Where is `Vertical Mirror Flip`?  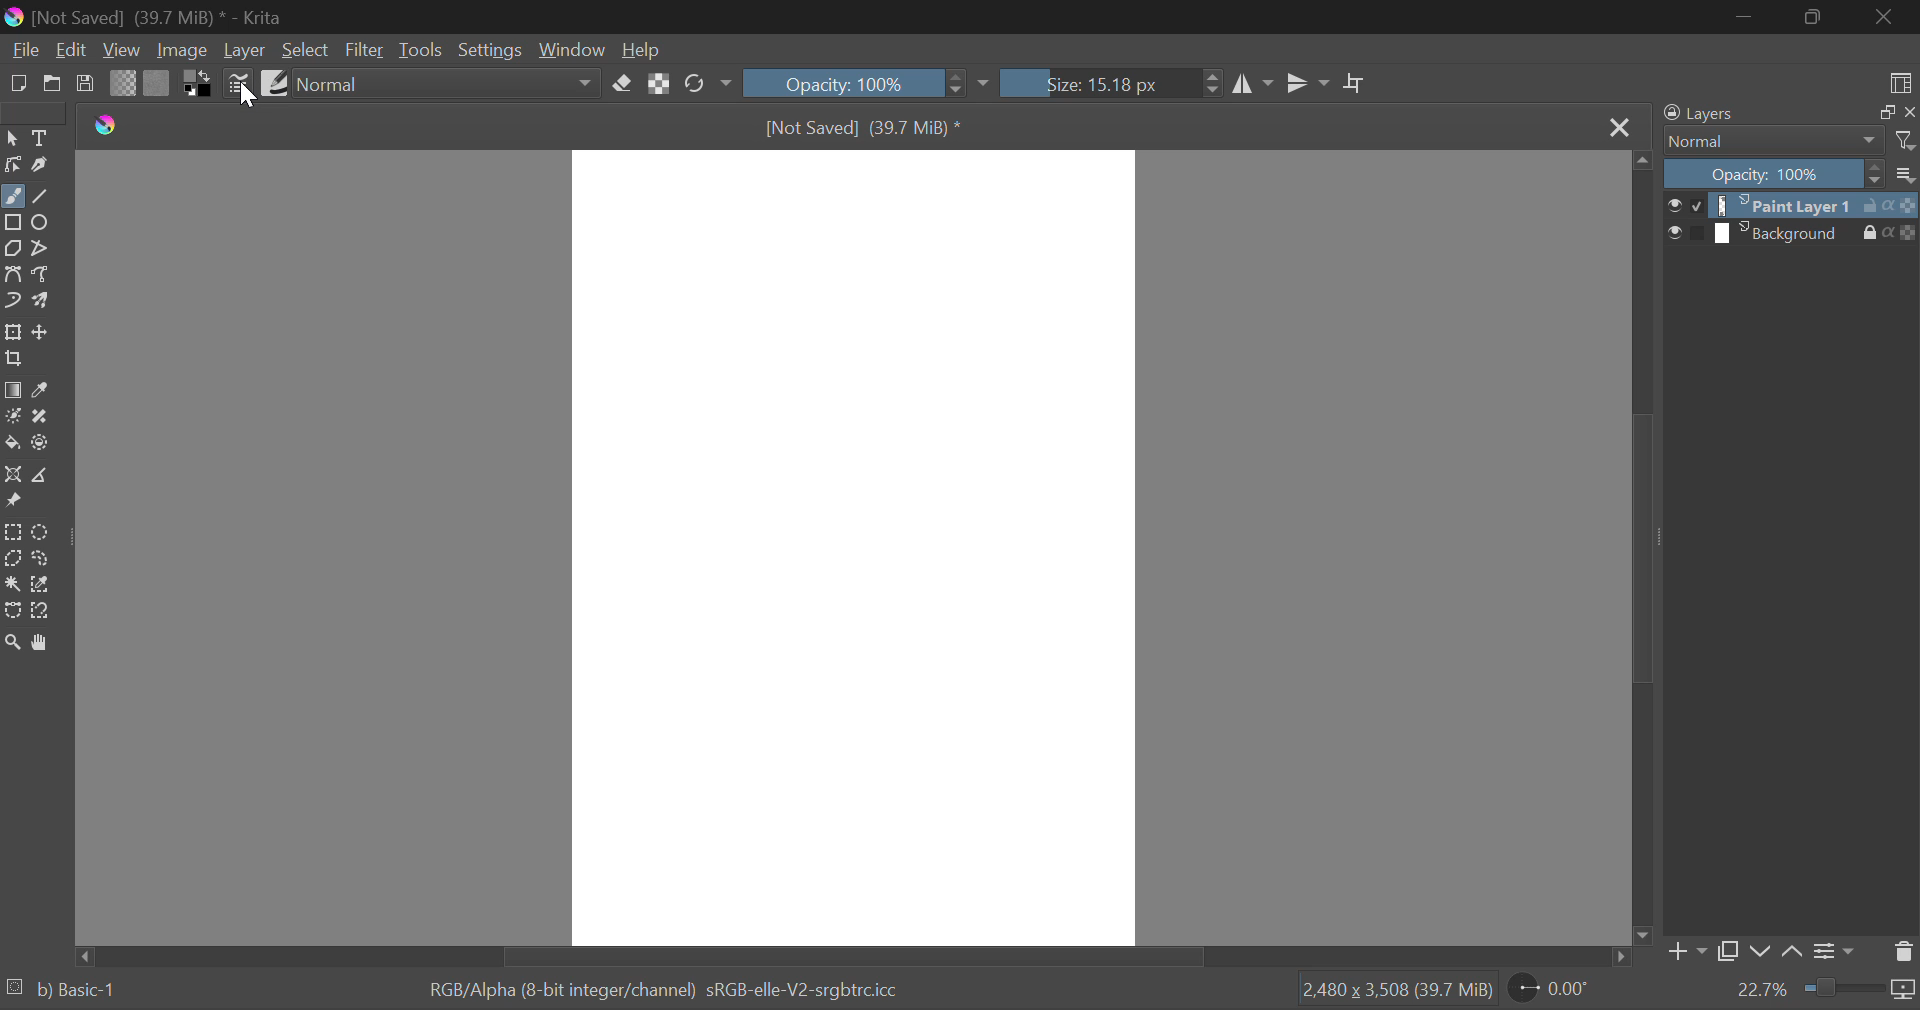 Vertical Mirror Flip is located at coordinates (1255, 82).